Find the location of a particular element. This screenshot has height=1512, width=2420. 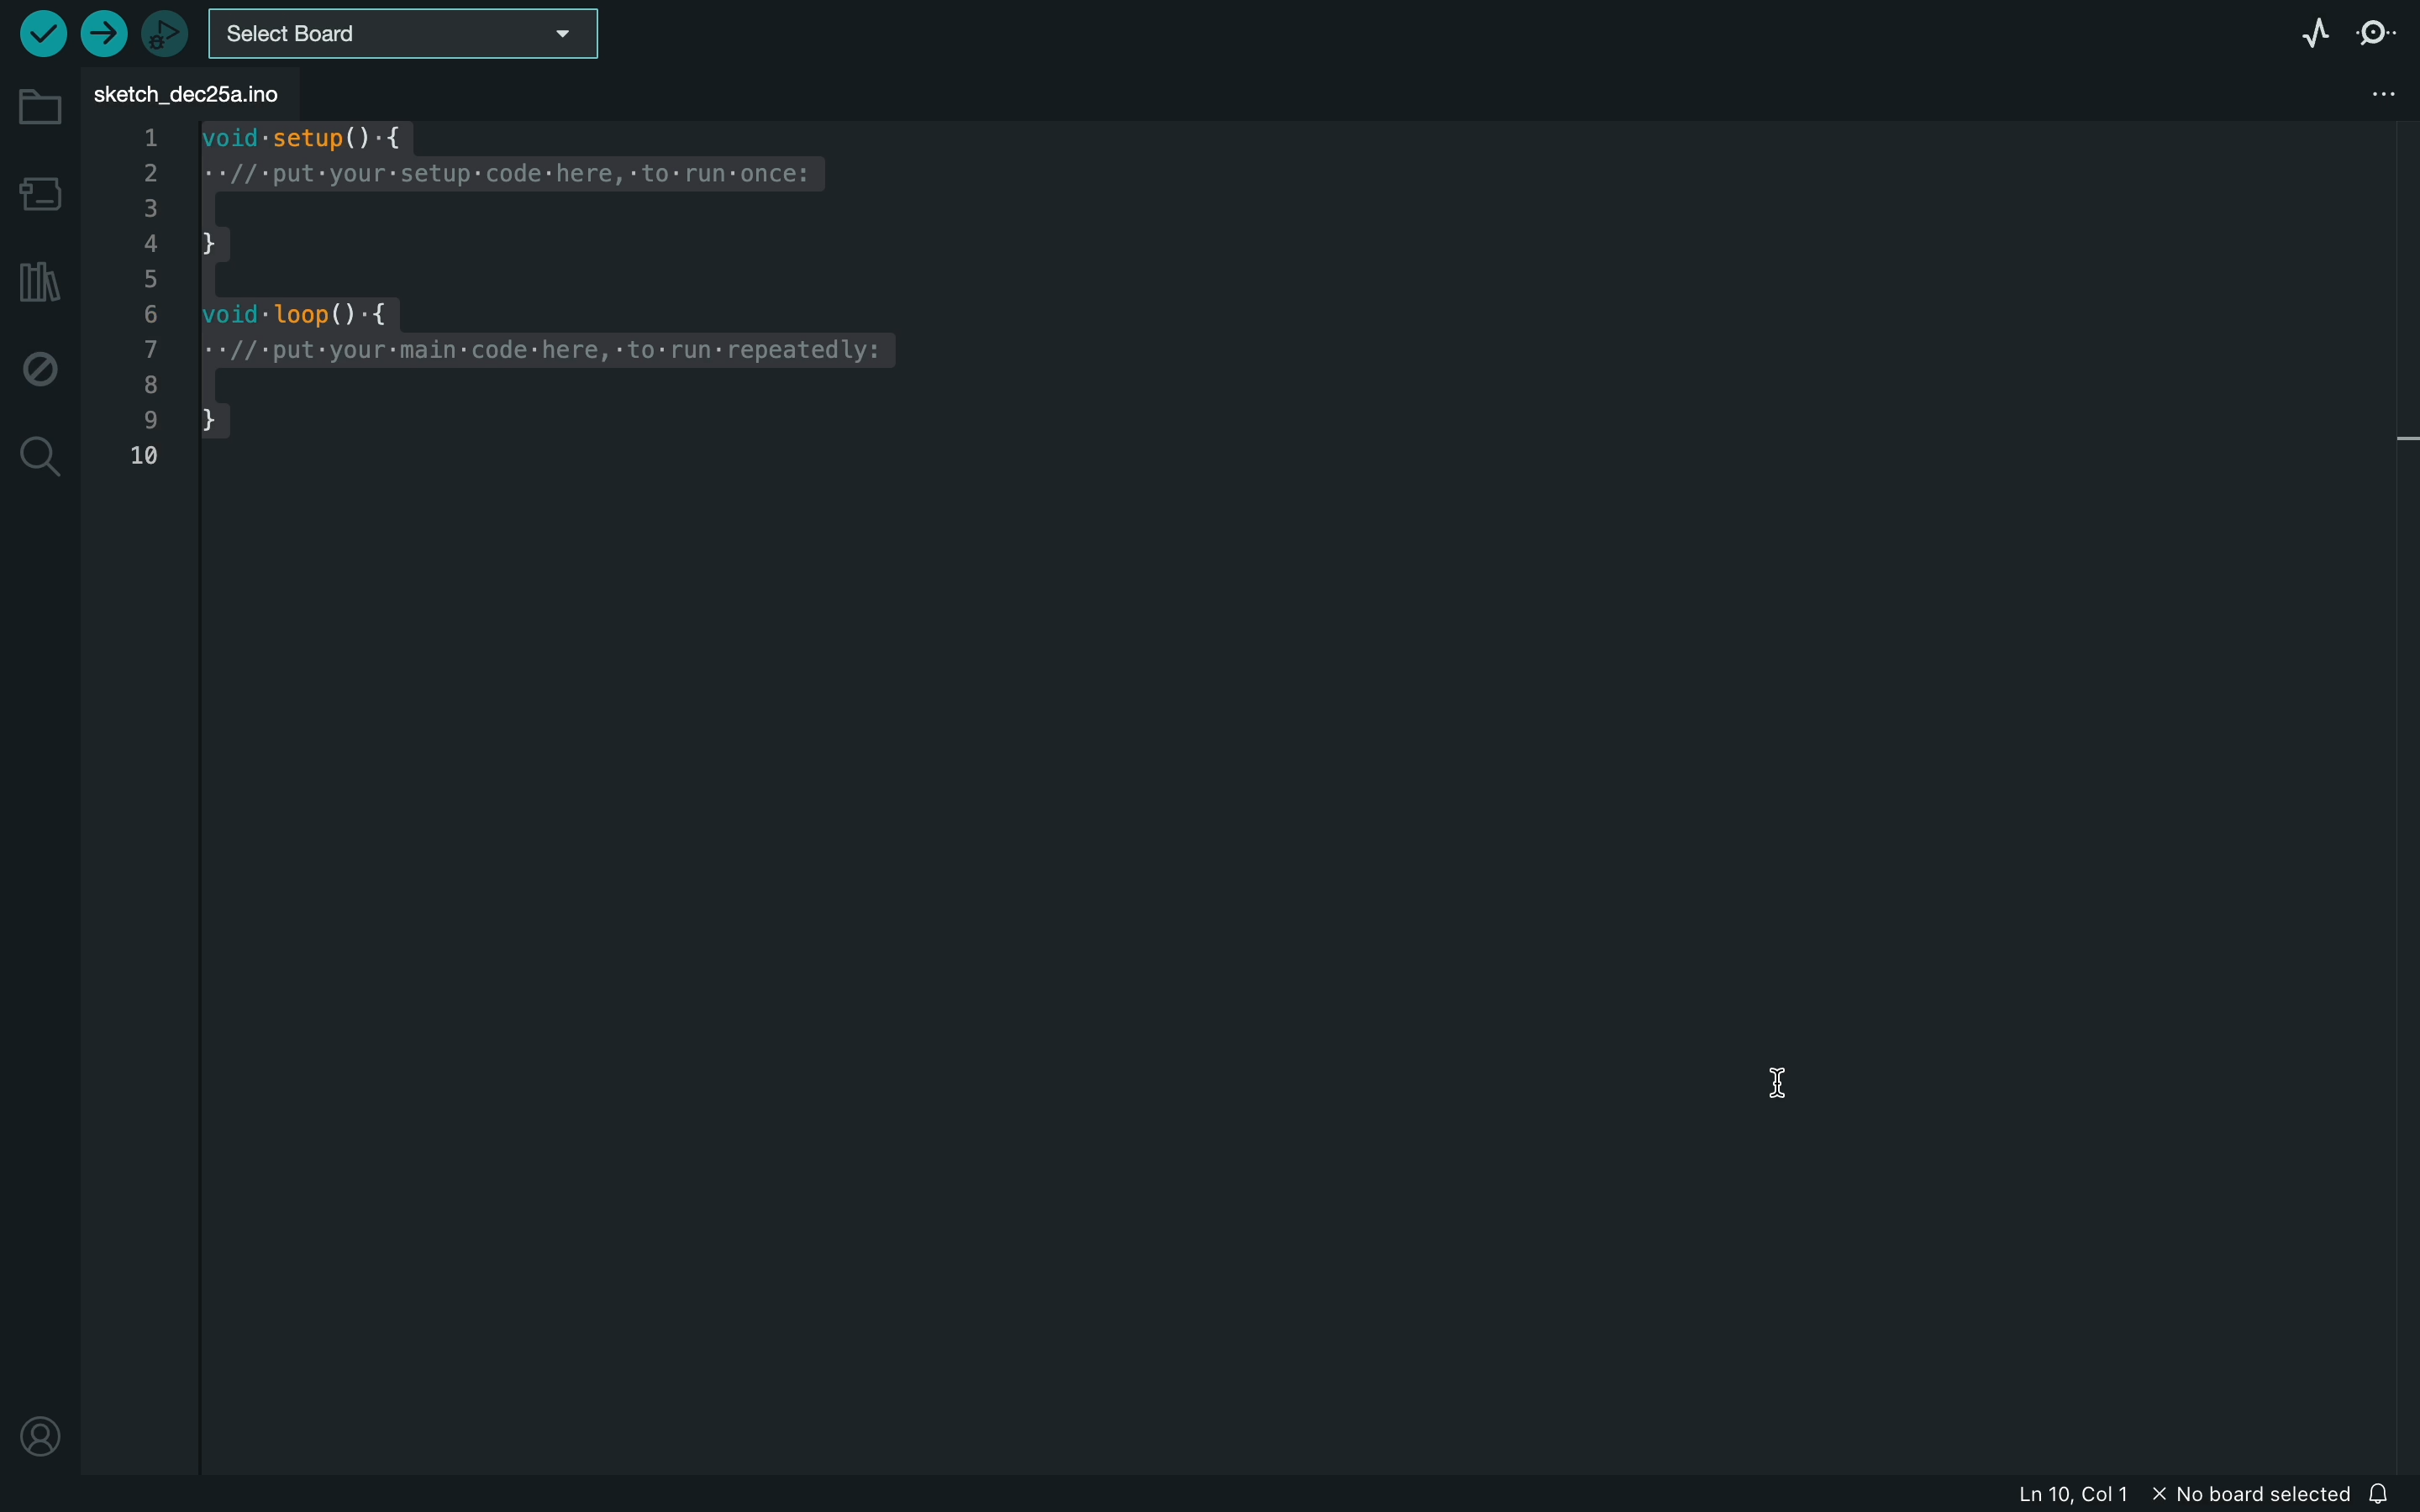

folder is located at coordinates (41, 109).